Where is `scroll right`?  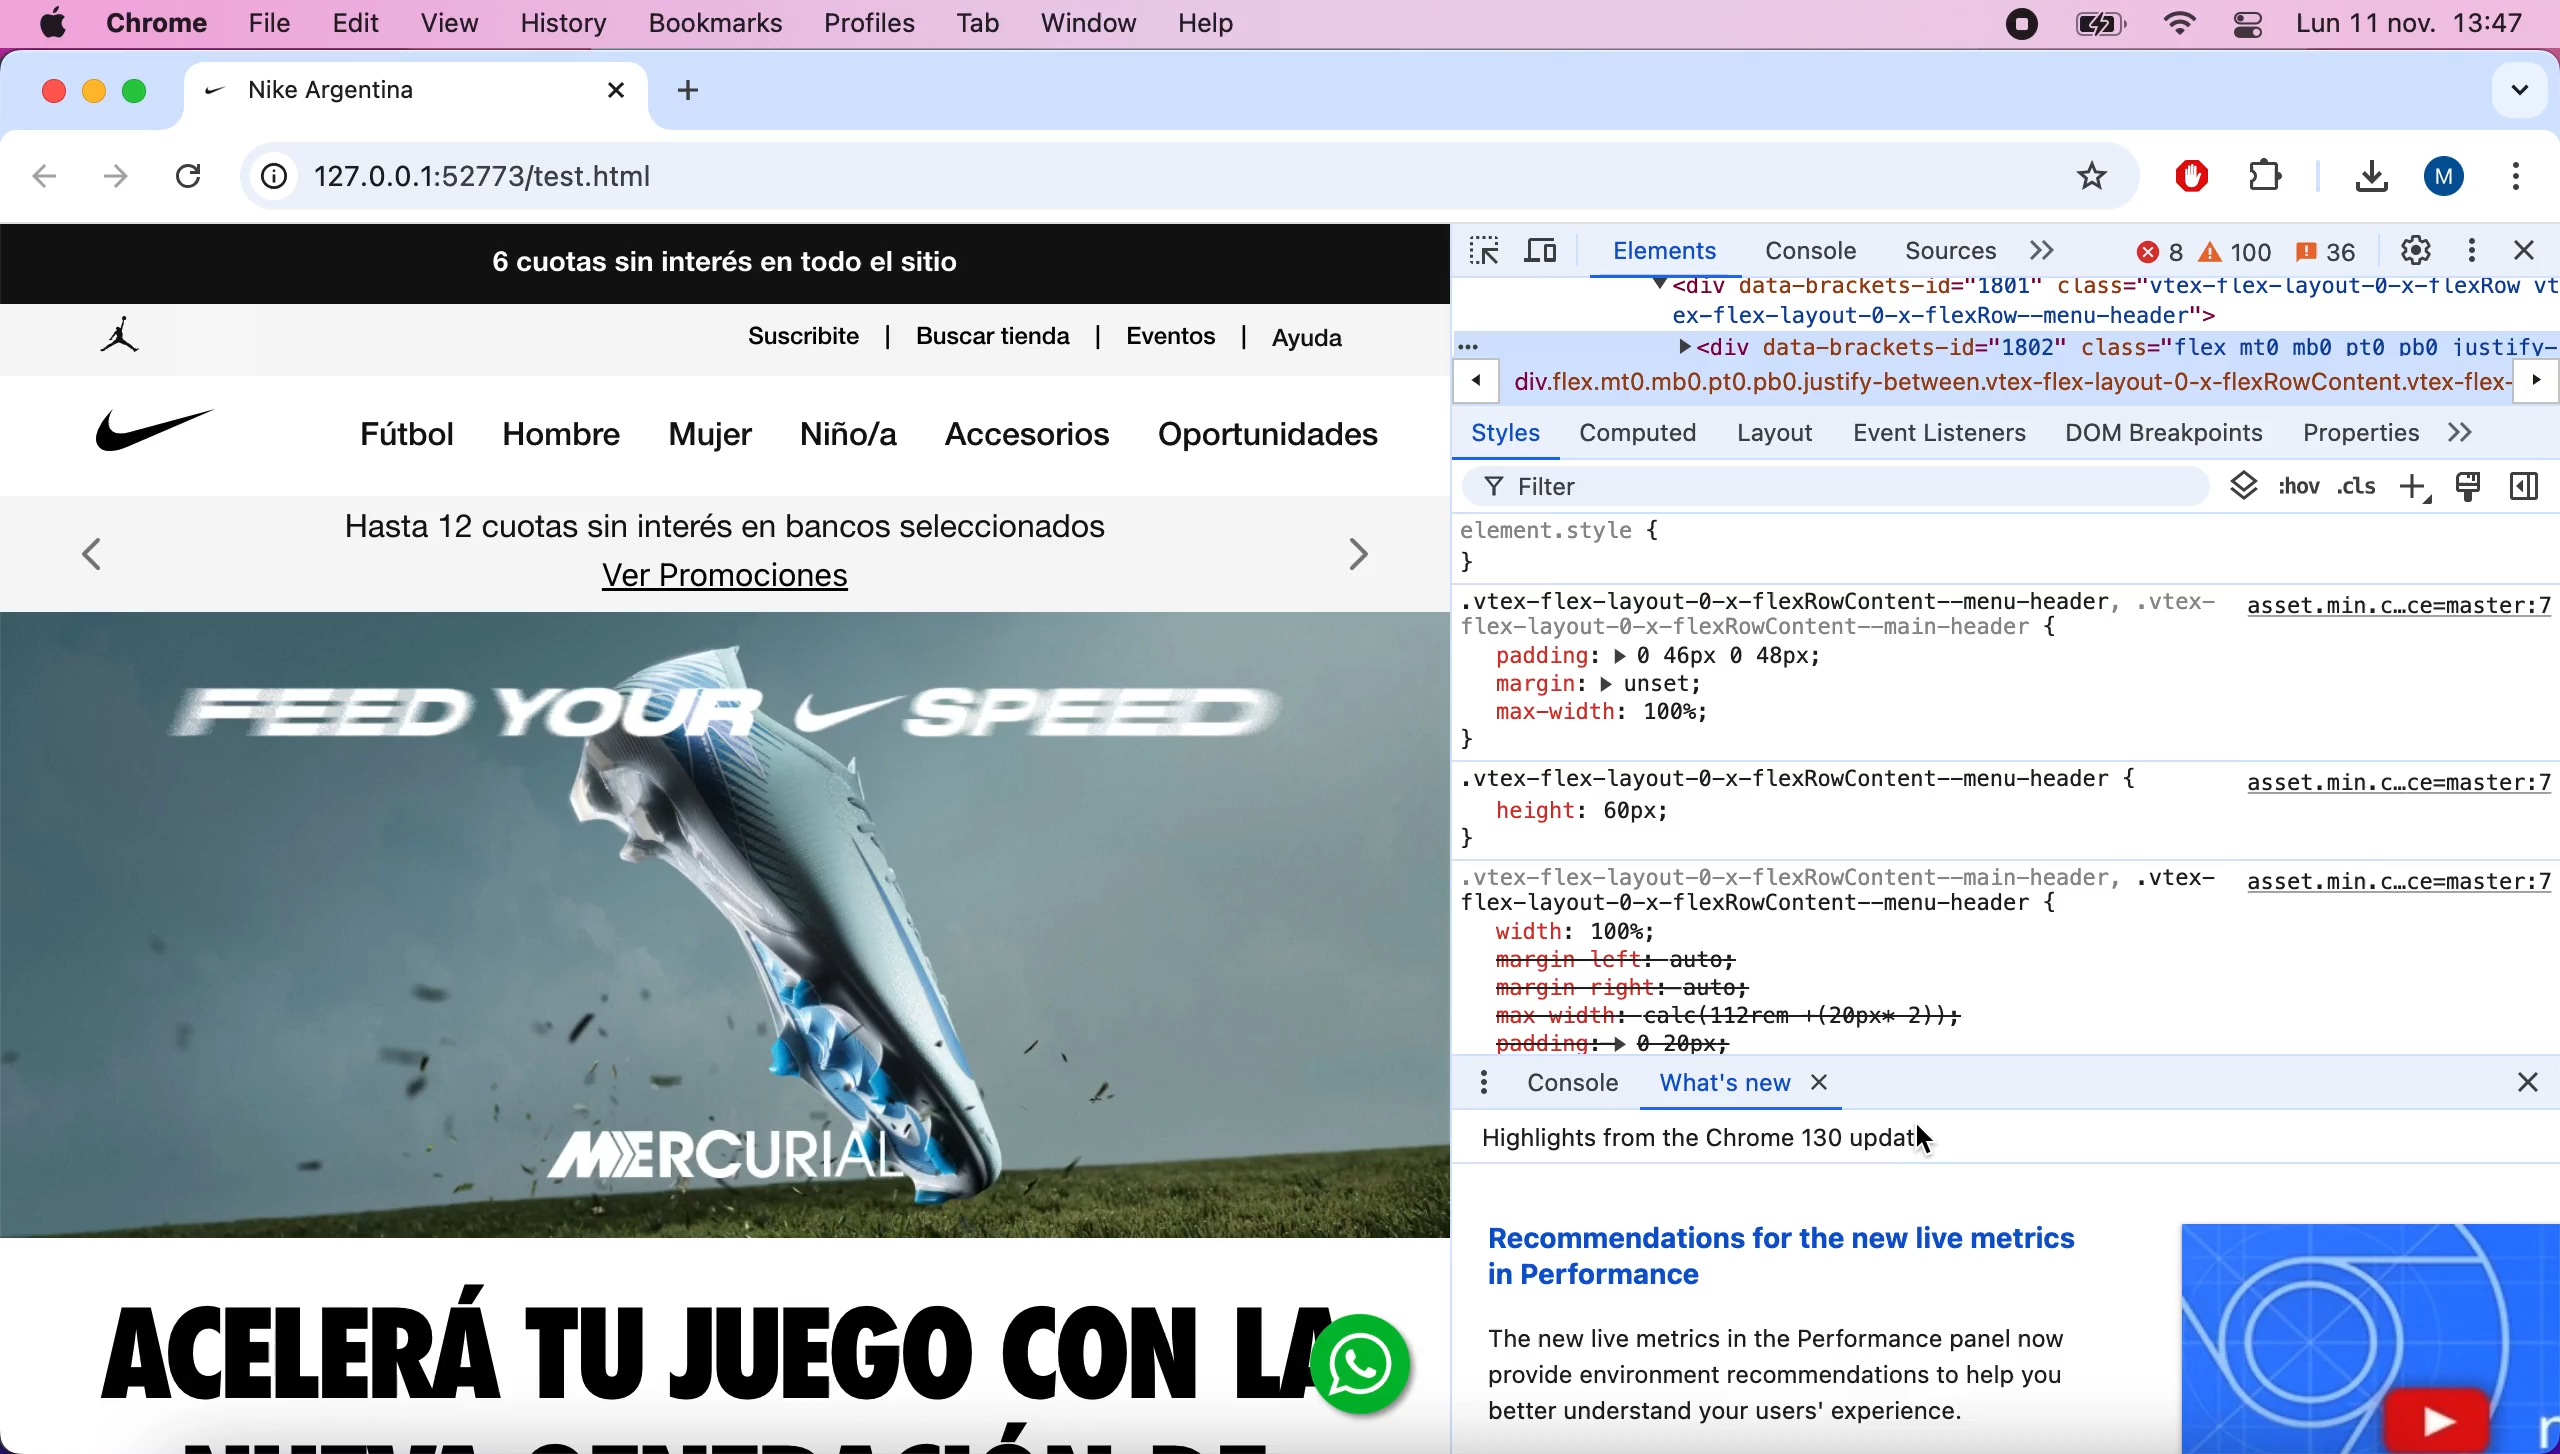 scroll right is located at coordinates (2538, 377).